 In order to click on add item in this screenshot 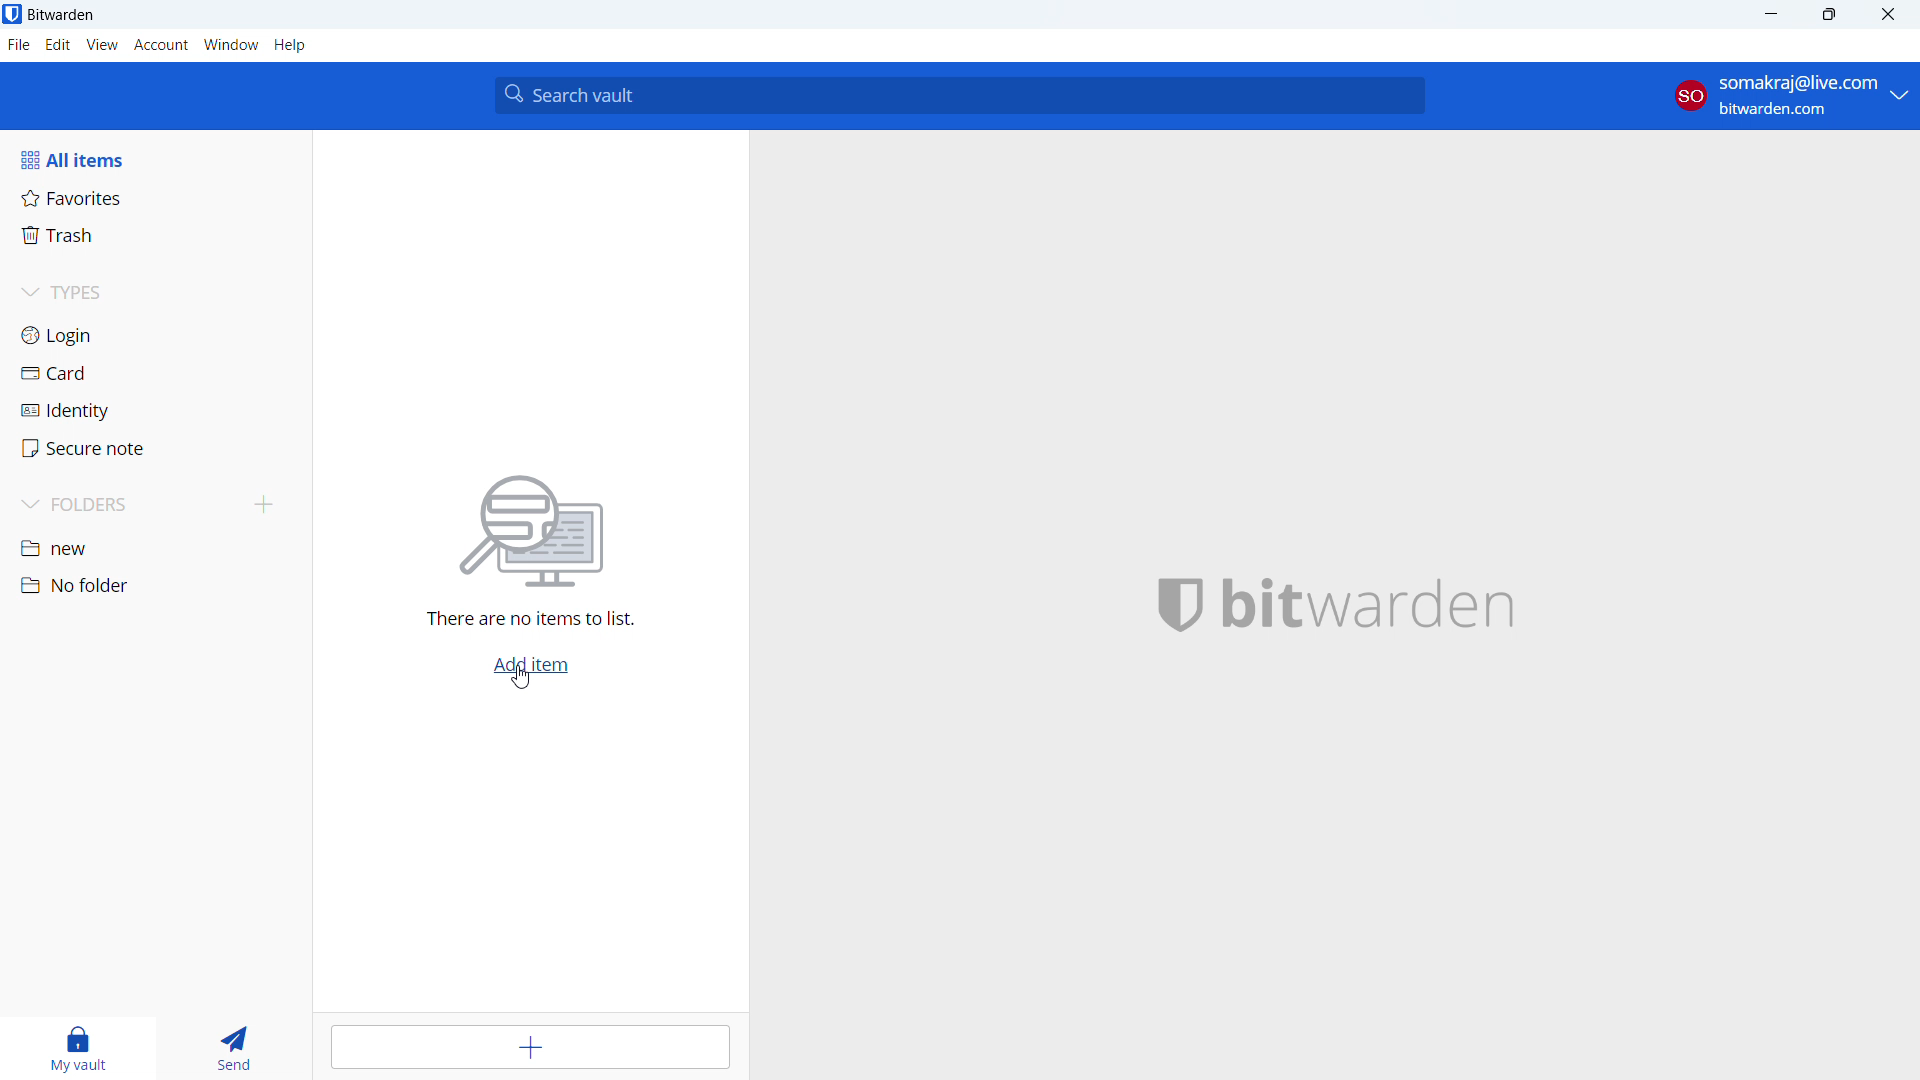, I will do `click(534, 1047)`.